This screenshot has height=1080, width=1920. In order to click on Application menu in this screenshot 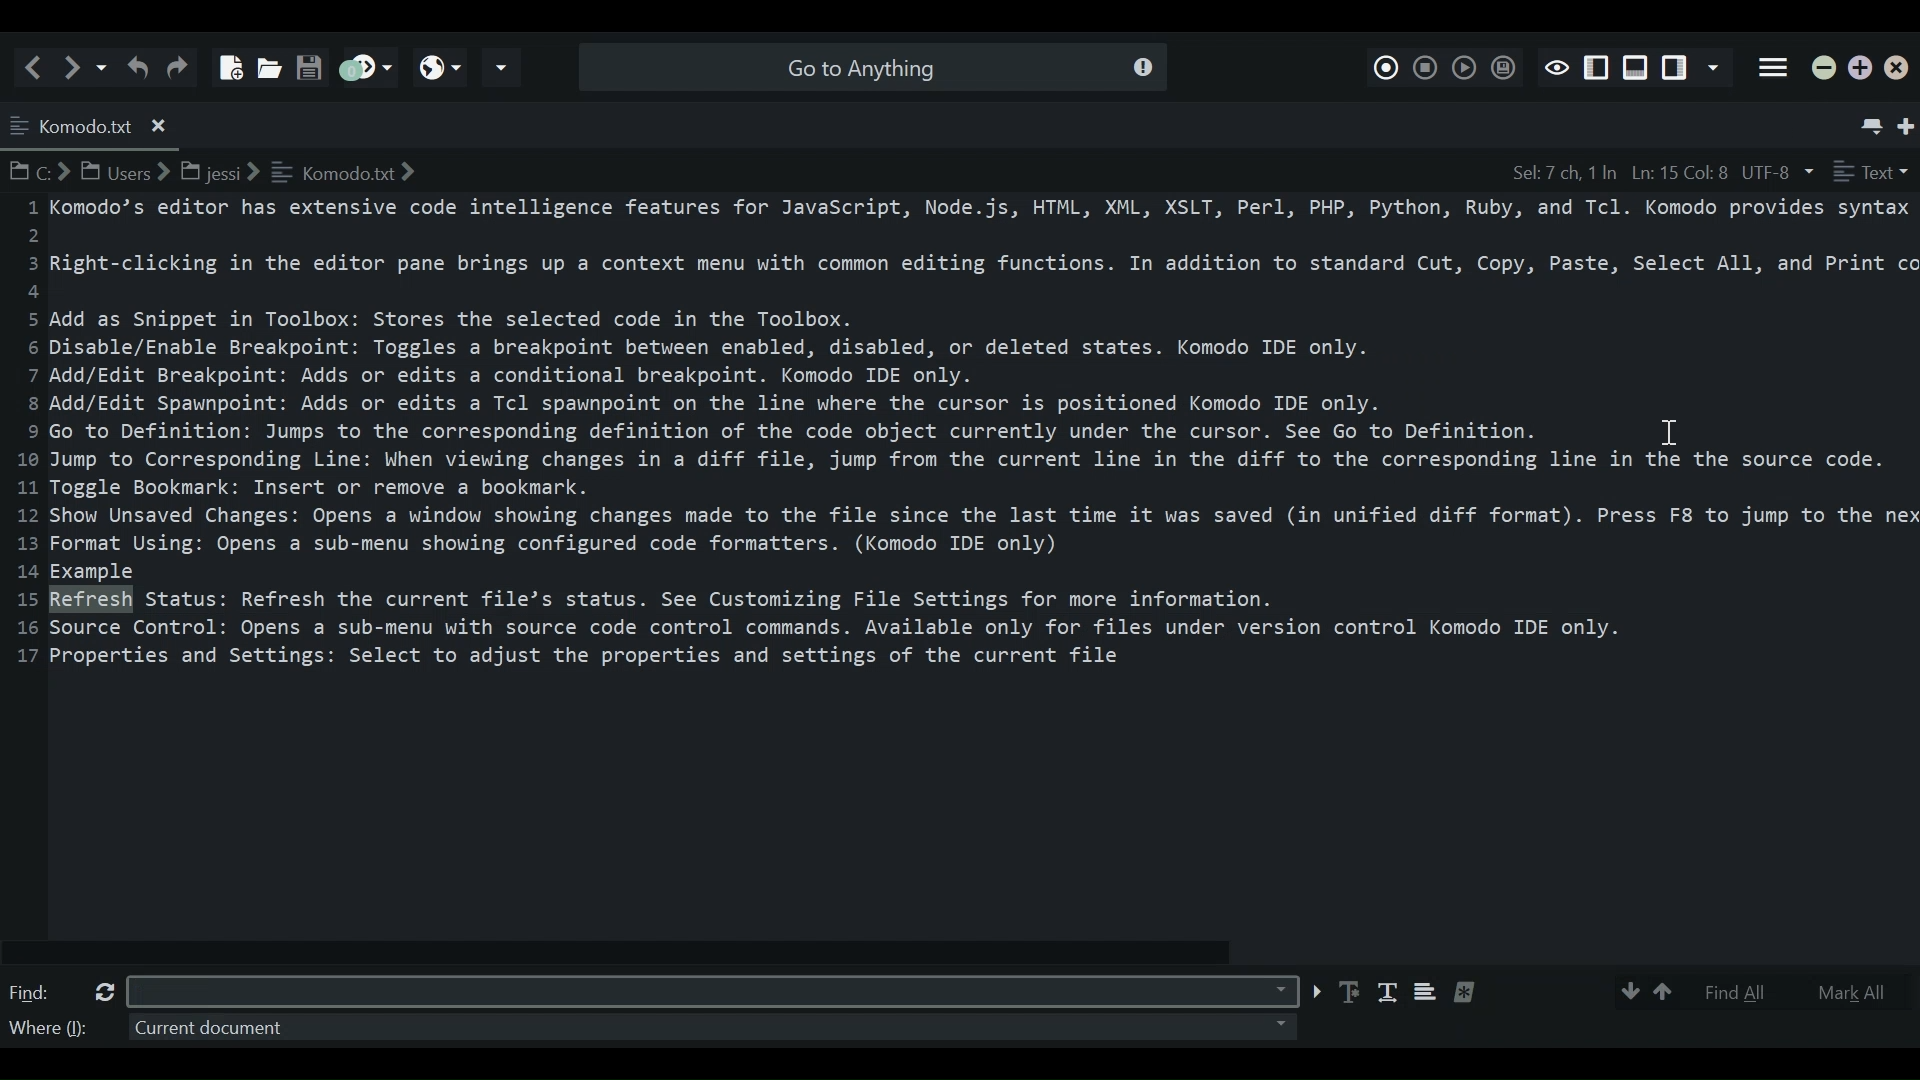, I will do `click(1774, 69)`.